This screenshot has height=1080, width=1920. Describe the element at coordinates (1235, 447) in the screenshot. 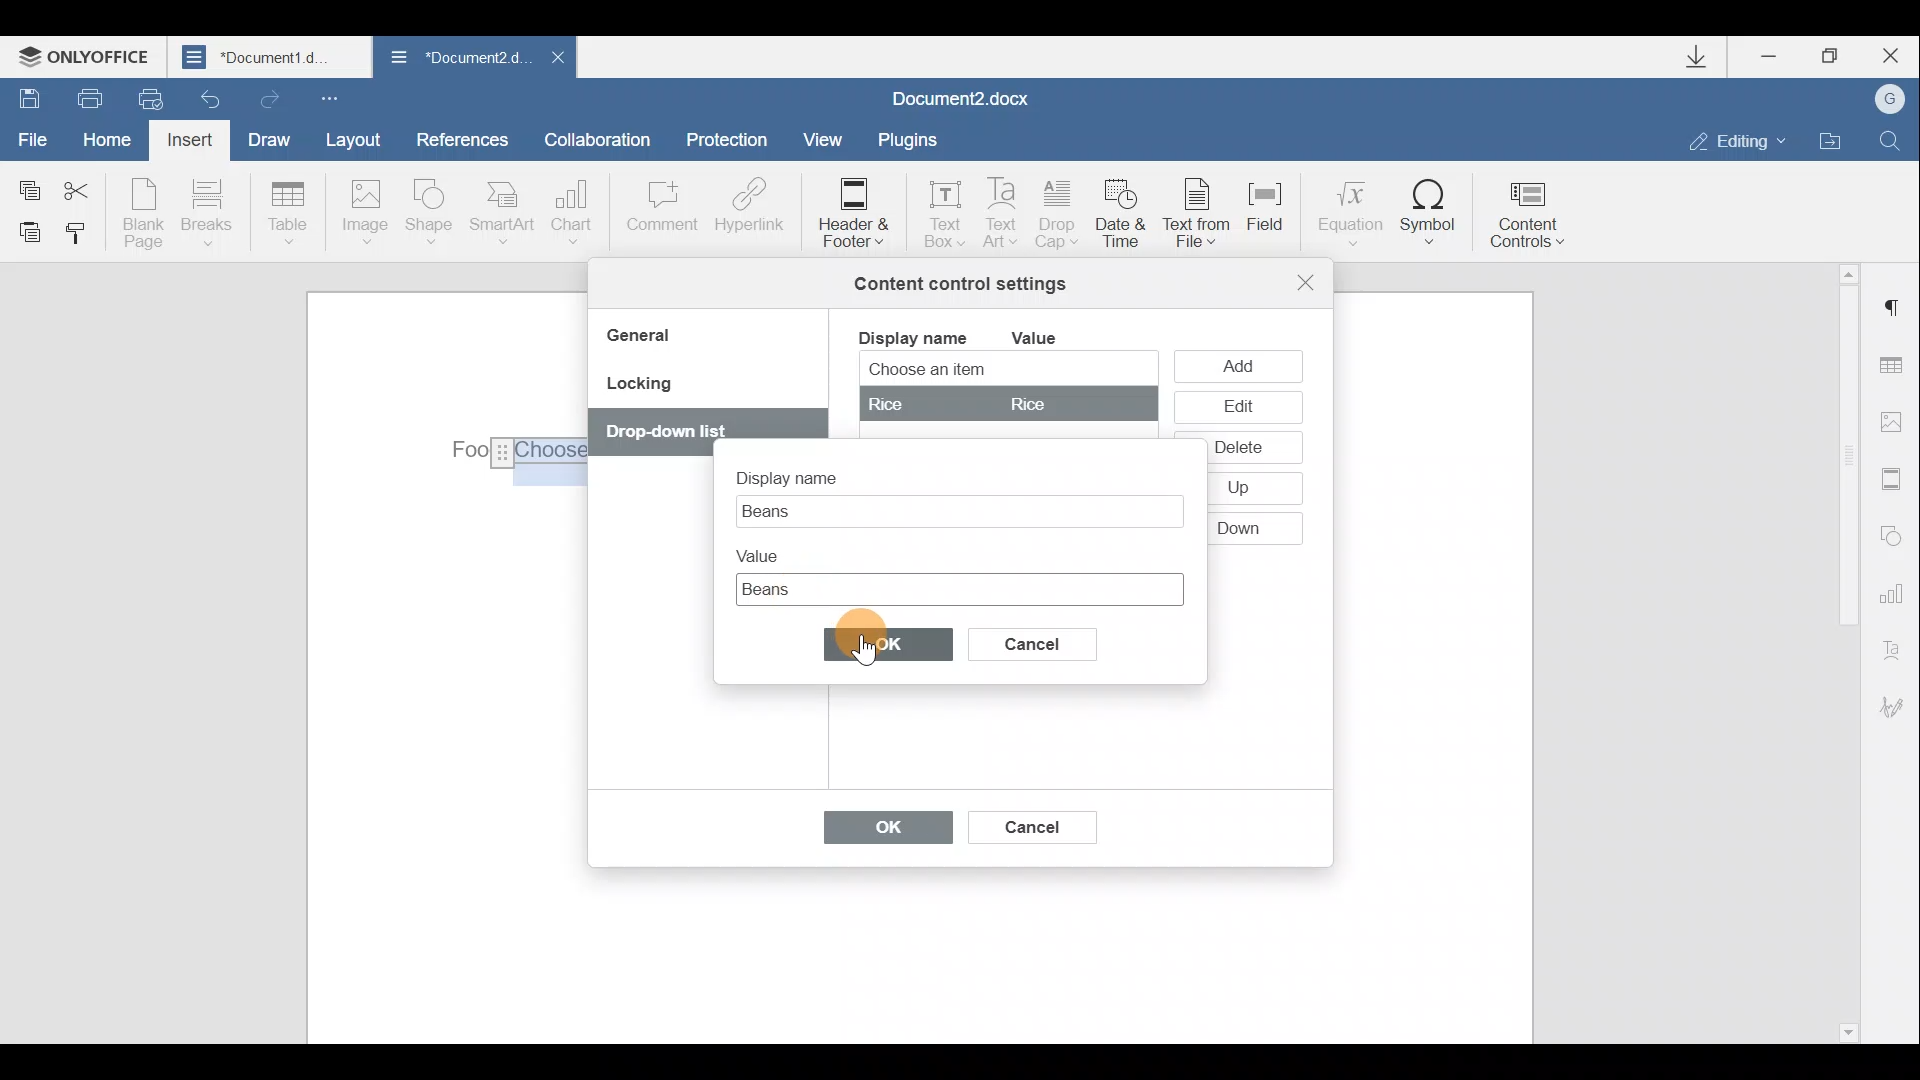

I see `` at that location.